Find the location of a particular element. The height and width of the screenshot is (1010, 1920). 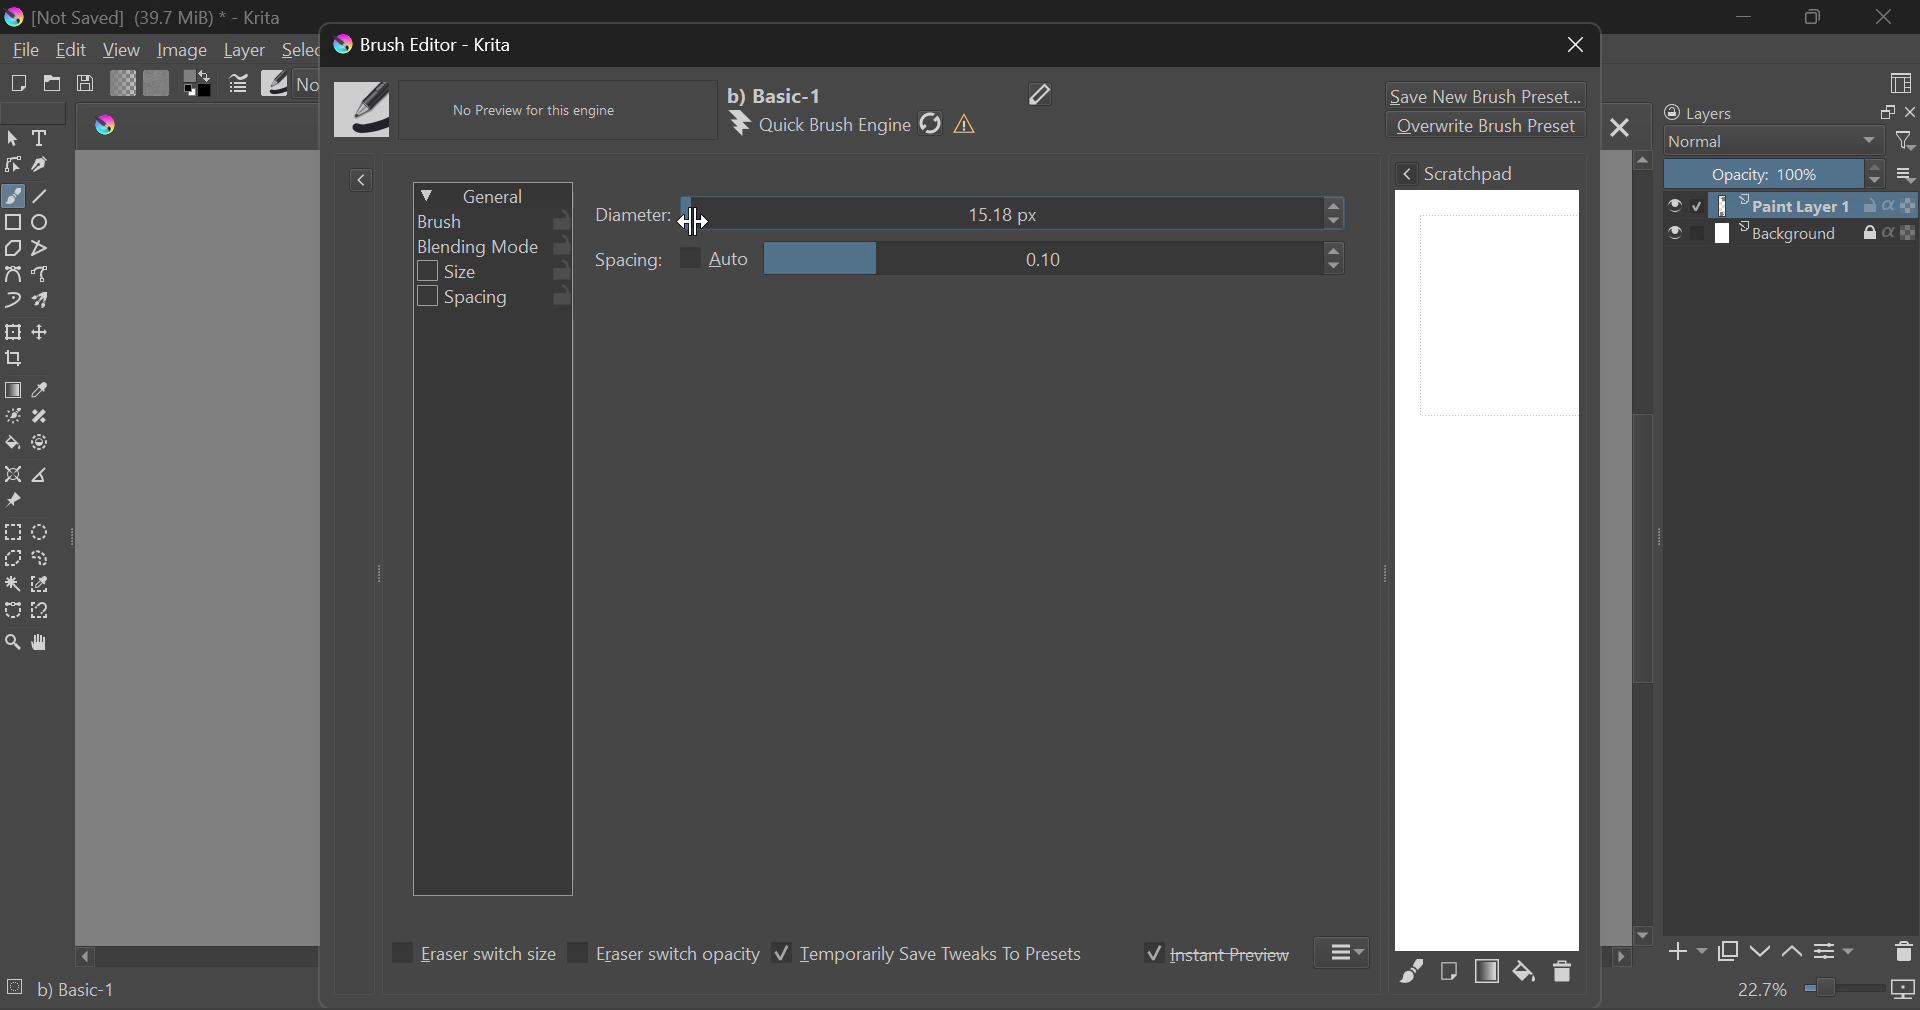

No Preview Available is located at coordinates (540, 111).